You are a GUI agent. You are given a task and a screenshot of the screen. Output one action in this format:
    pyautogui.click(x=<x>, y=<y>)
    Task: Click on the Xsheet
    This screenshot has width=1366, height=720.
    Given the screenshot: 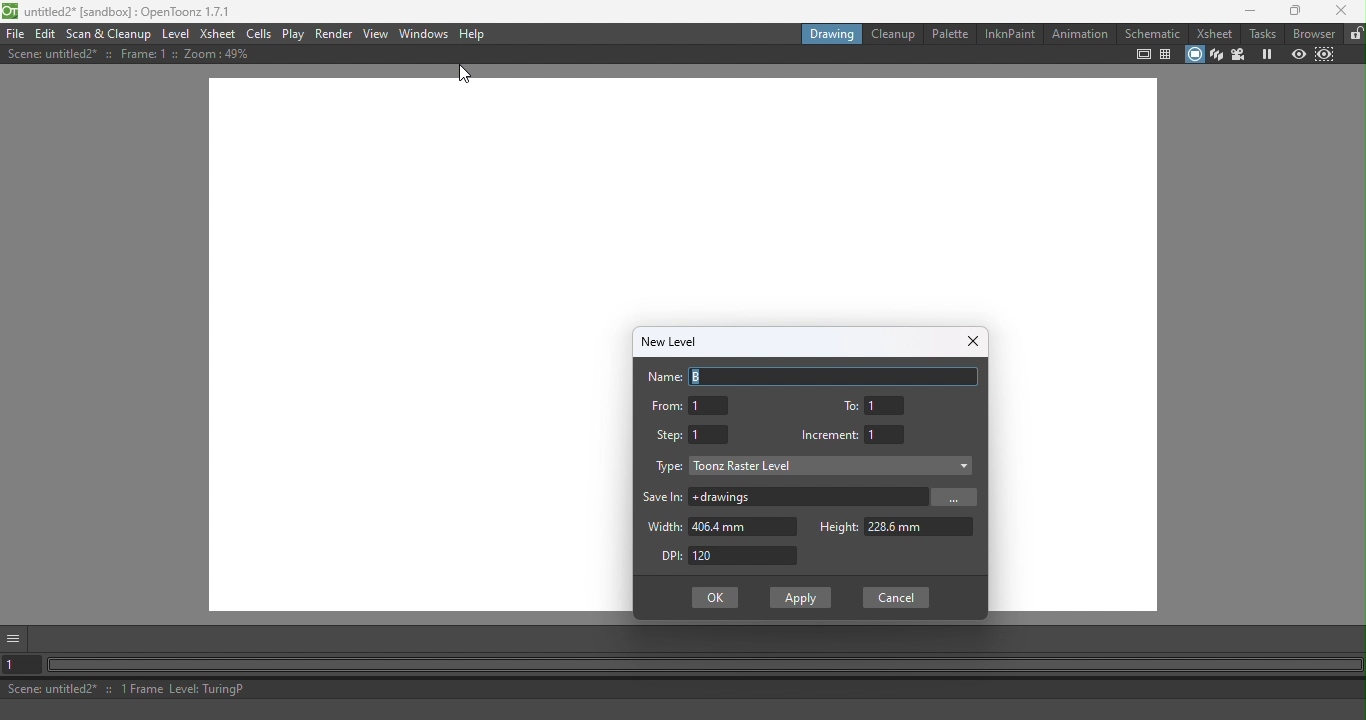 What is the action you would take?
    pyautogui.click(x=218, y=34)
    